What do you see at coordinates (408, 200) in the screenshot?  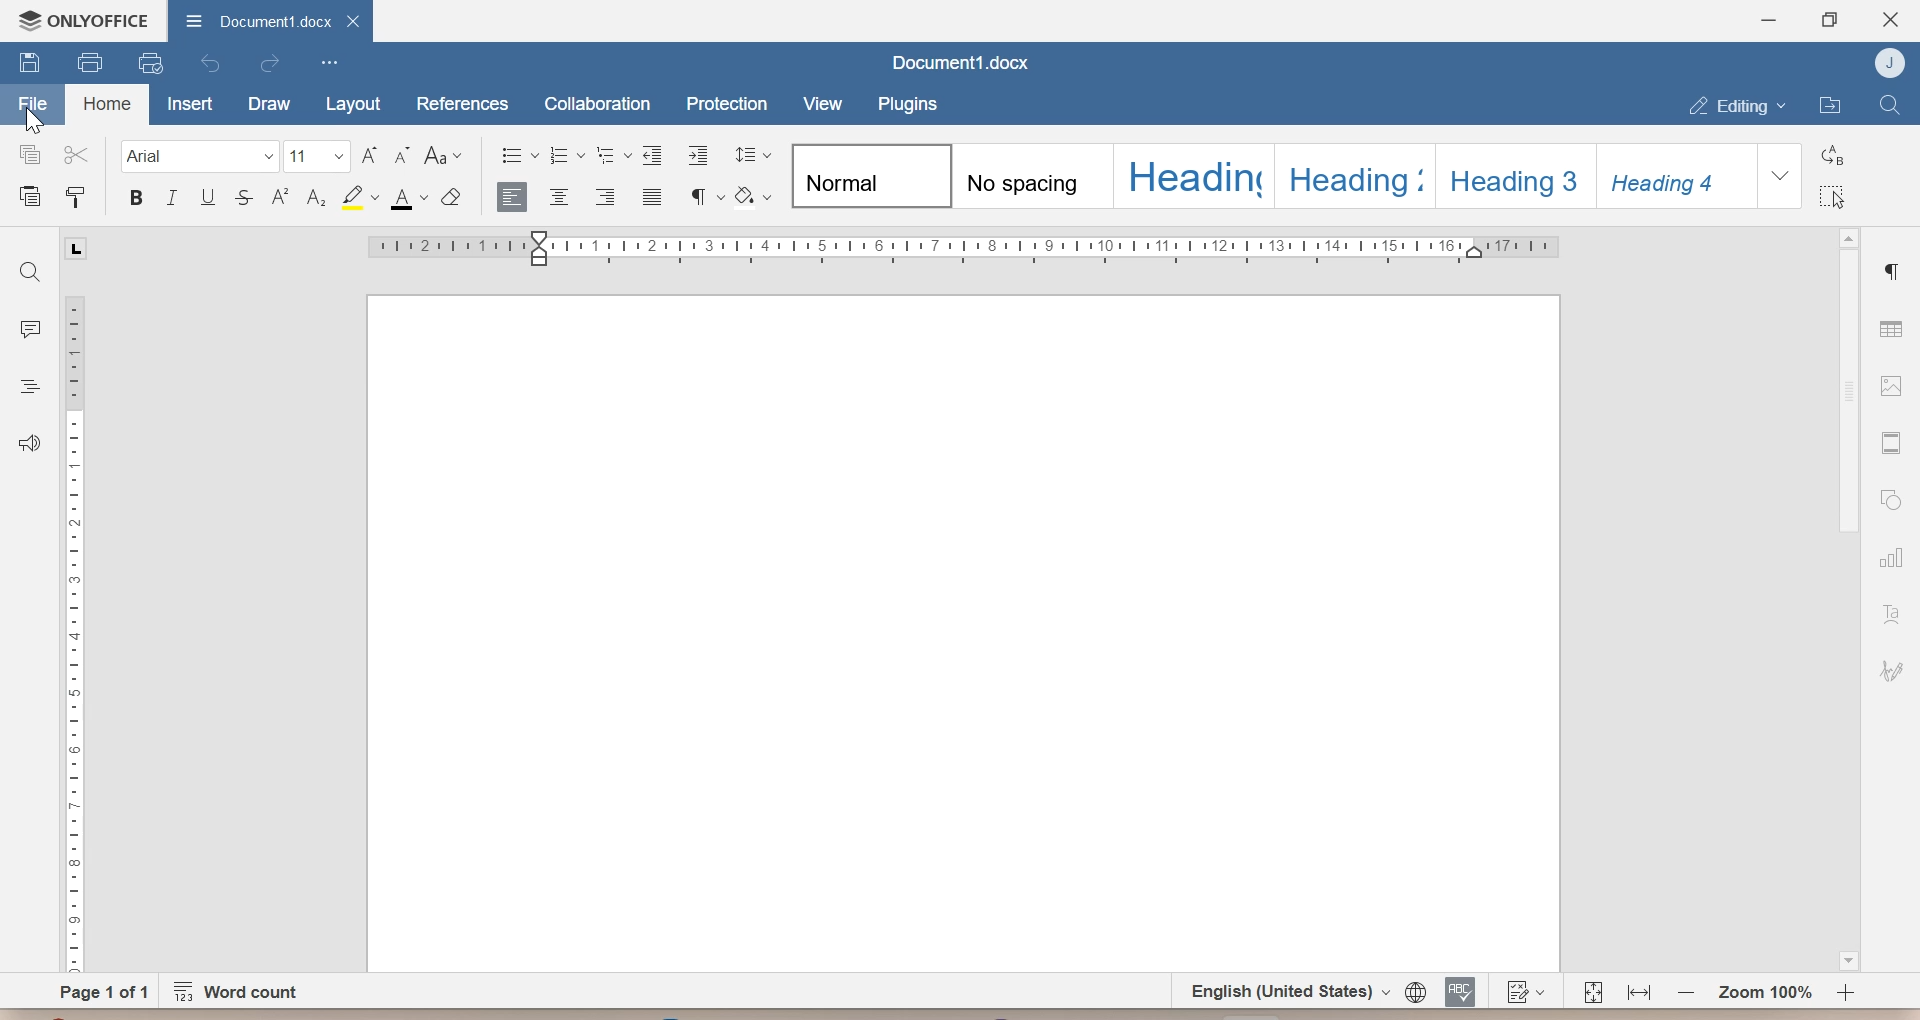 I see `` at bounding box center [408, 200].